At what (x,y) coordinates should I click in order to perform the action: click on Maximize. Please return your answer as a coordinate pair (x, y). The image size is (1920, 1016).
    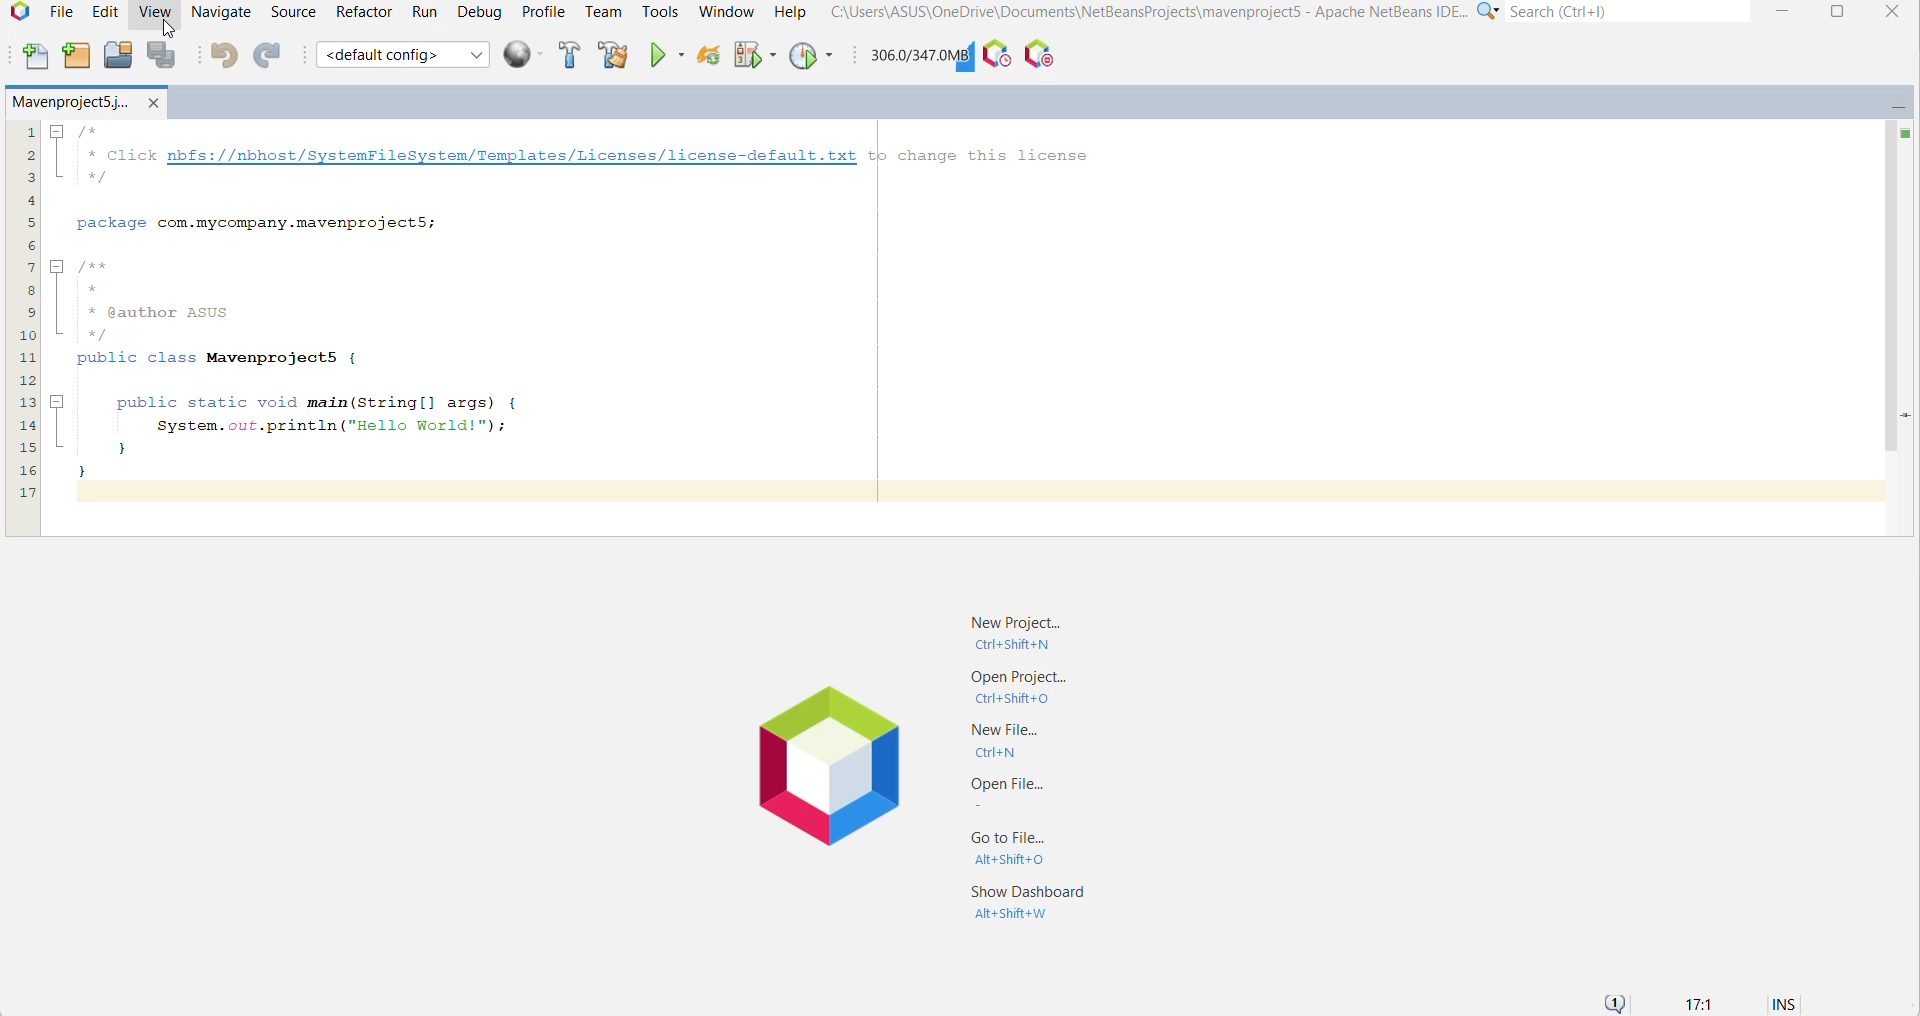
    Looking at the image, I should click on (1835, 12).